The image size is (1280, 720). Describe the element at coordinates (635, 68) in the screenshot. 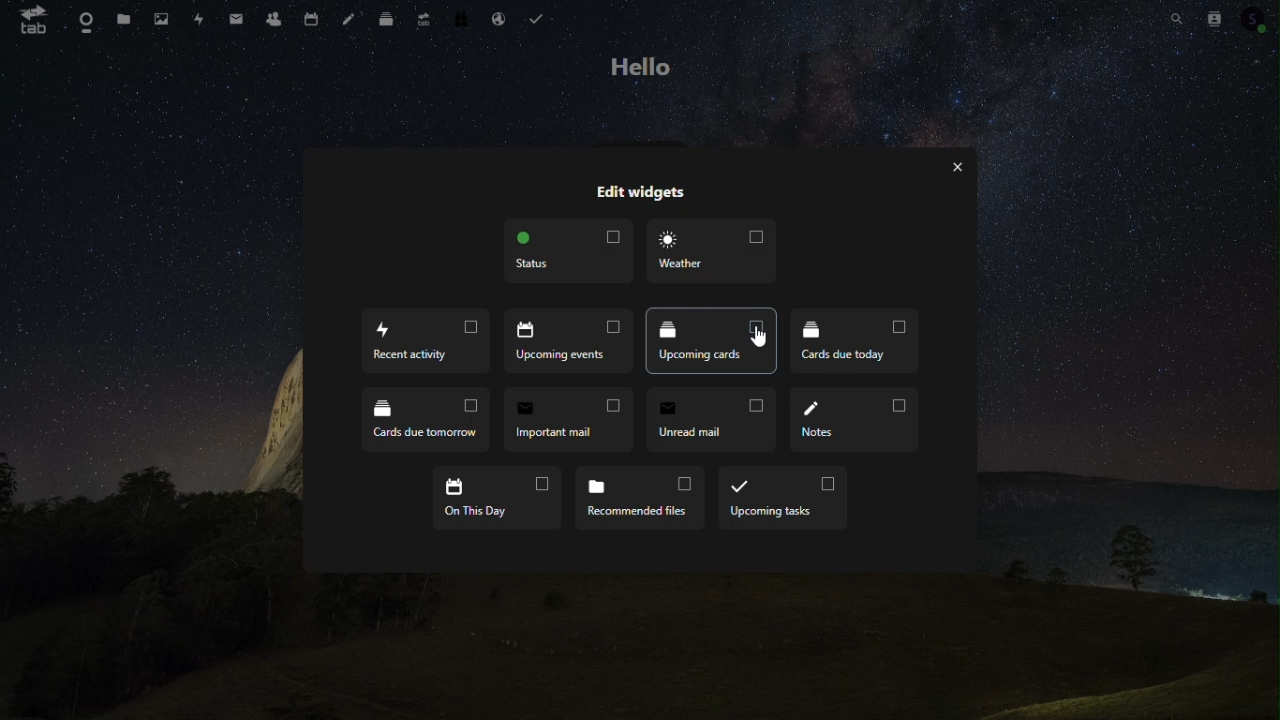

I see `hello` at that location.